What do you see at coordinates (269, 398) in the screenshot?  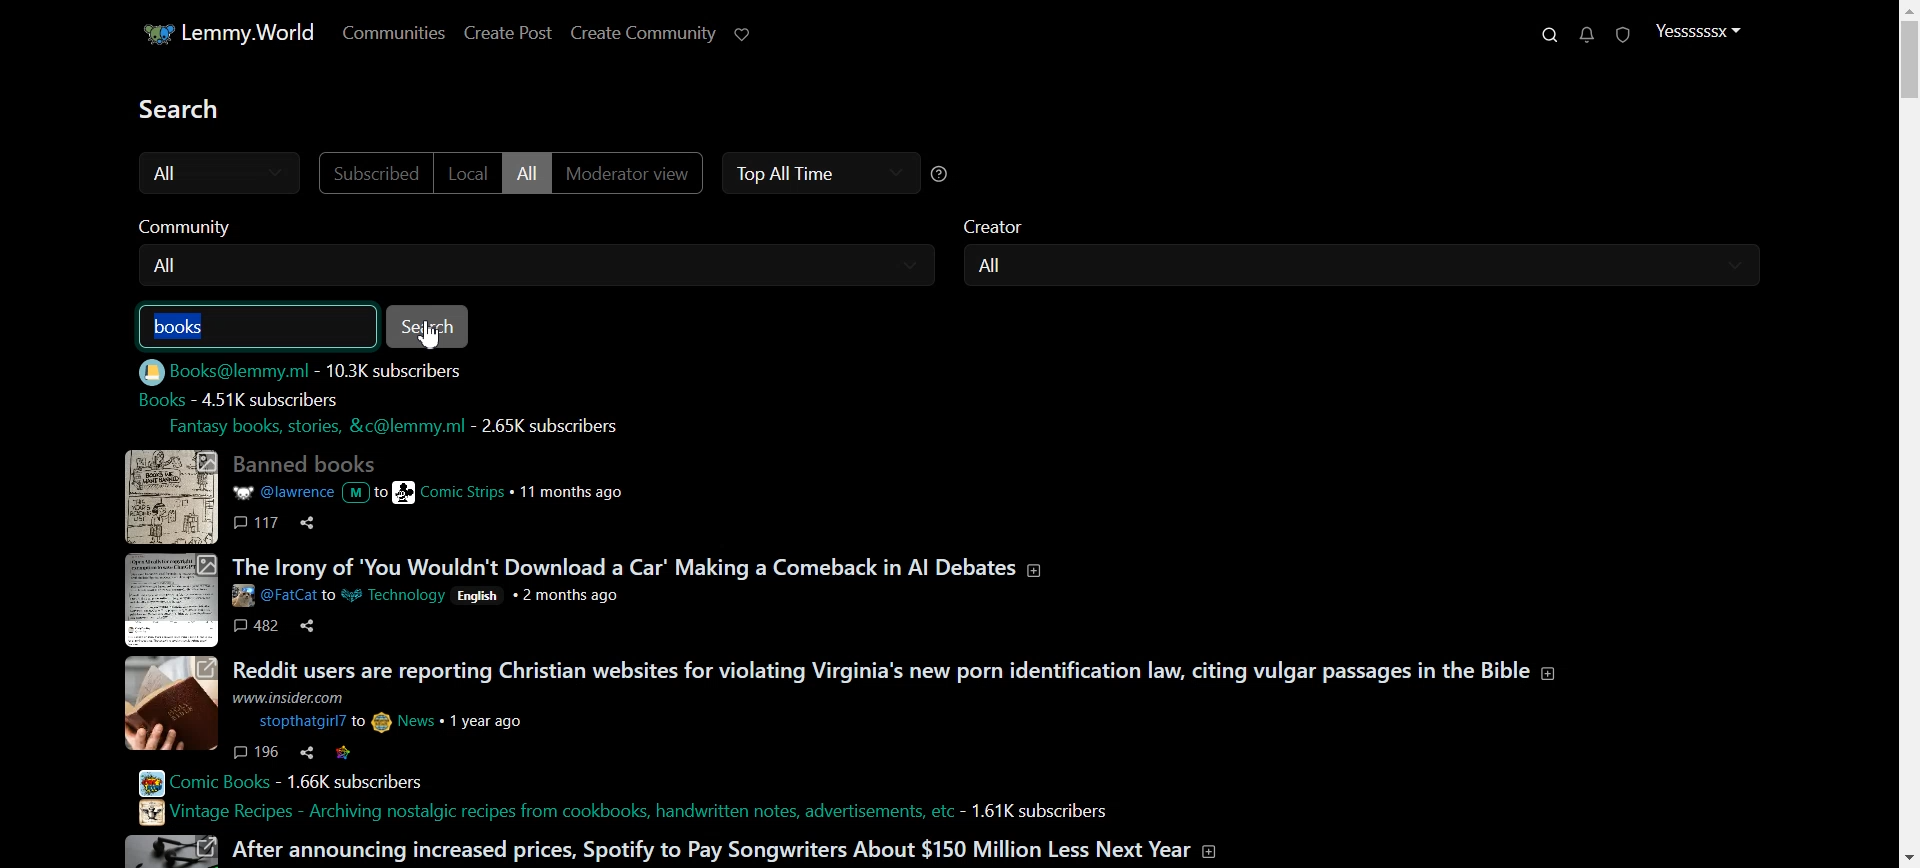 I see `subscriber` at bounding box center [269, 398].